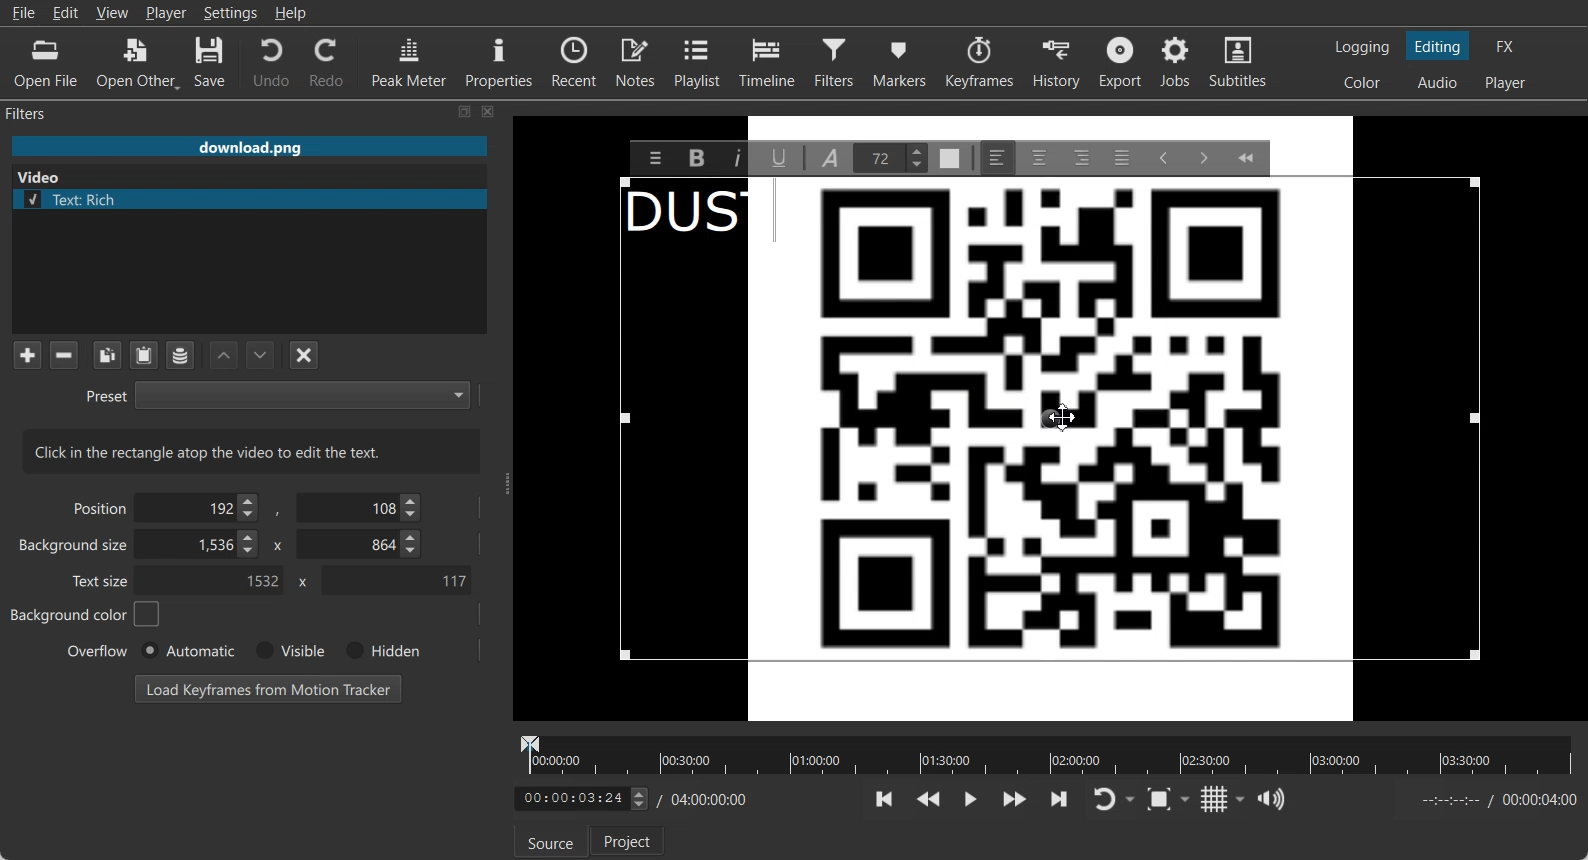 The image size is (1588, 860). What do you see at coordinates (86, 614) in the screenshot?
I see `Background color` at bounding box center [86, 614].